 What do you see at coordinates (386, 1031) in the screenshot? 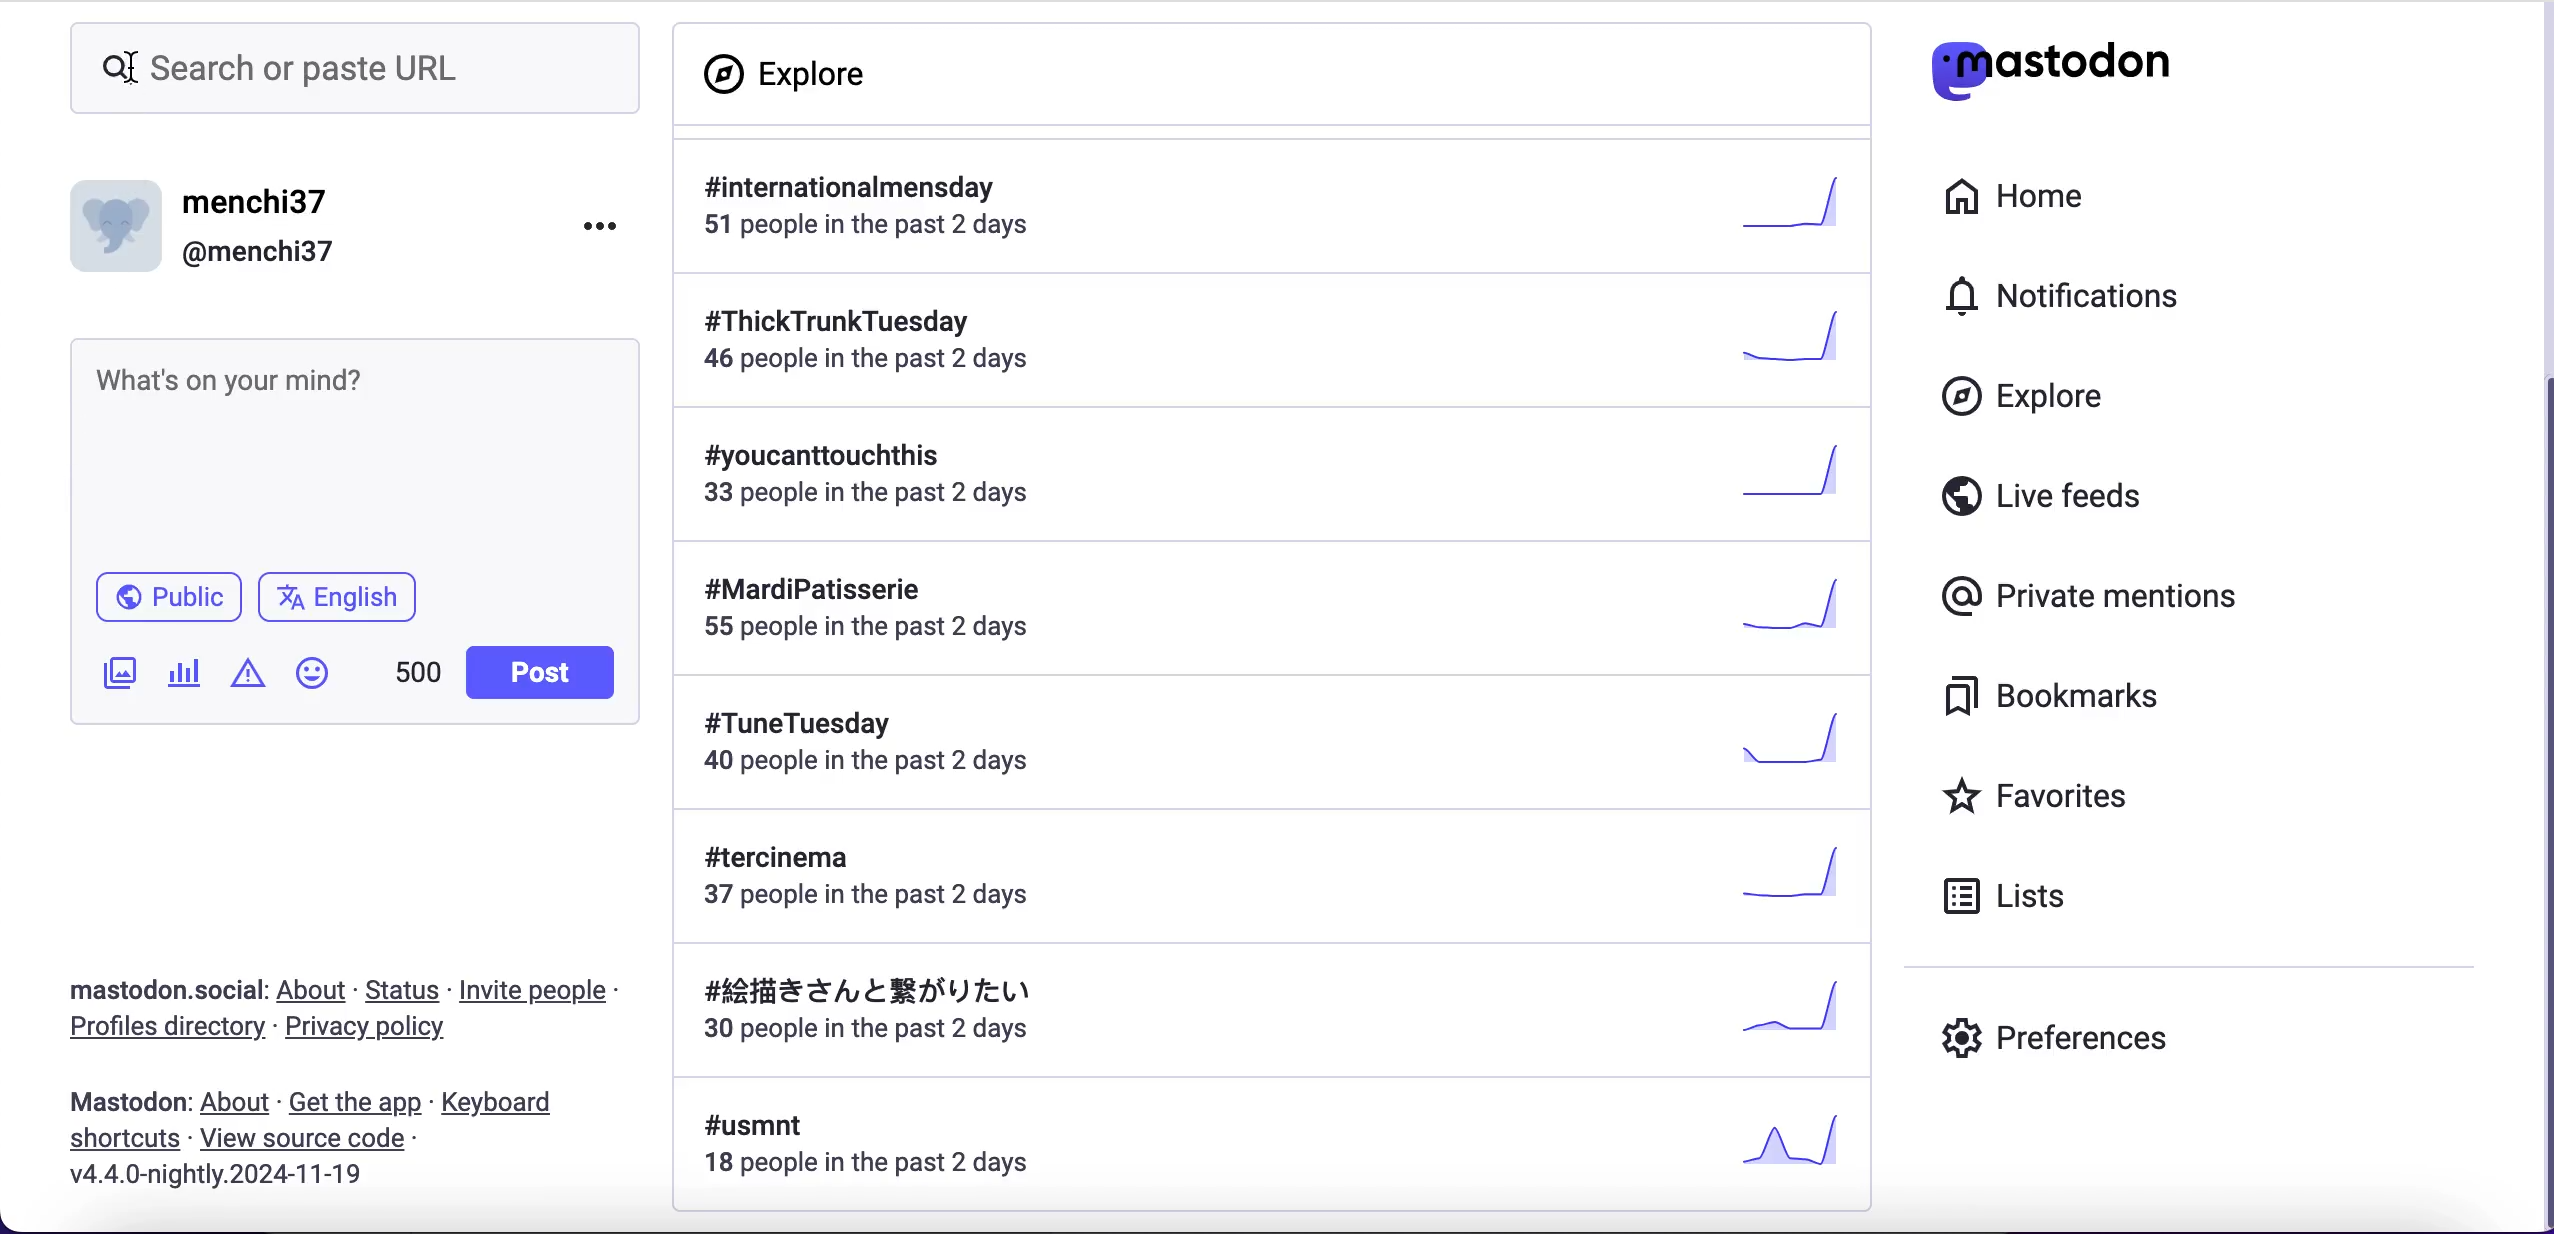
I see `privacy policy` at bounding box center [386, 1031].